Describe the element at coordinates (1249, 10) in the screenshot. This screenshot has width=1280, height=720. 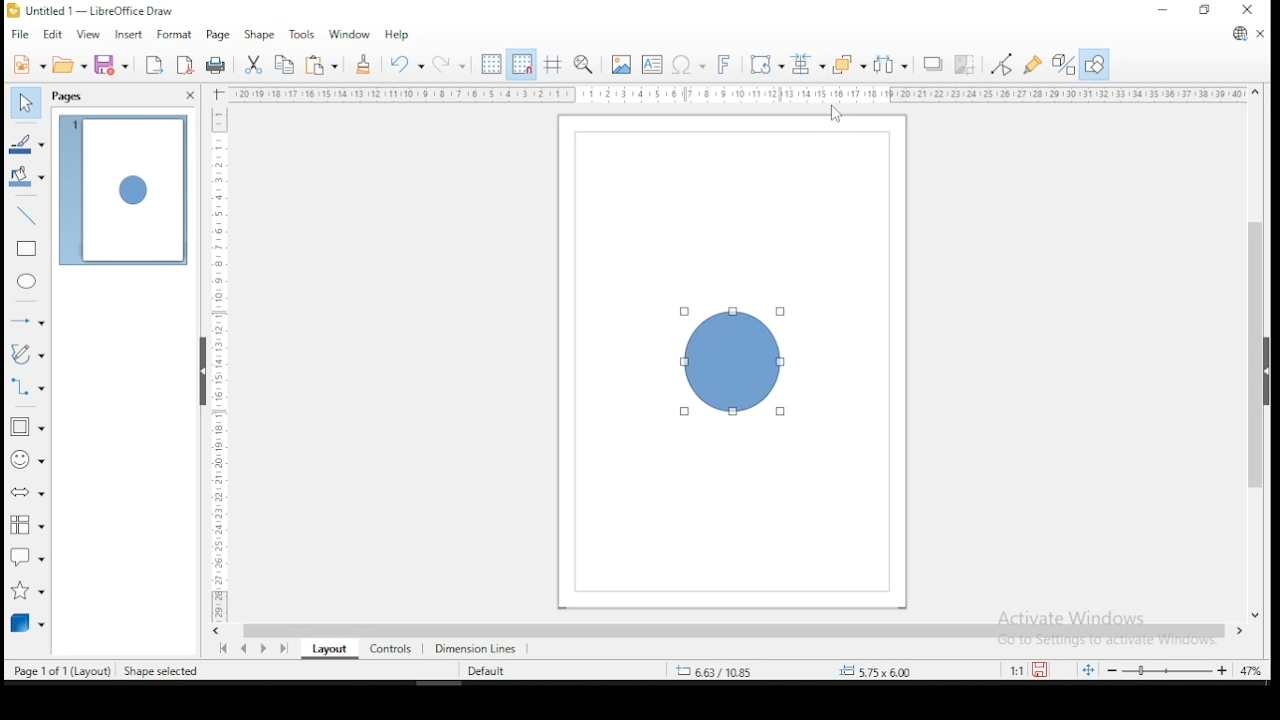
I see `close window` at that location.